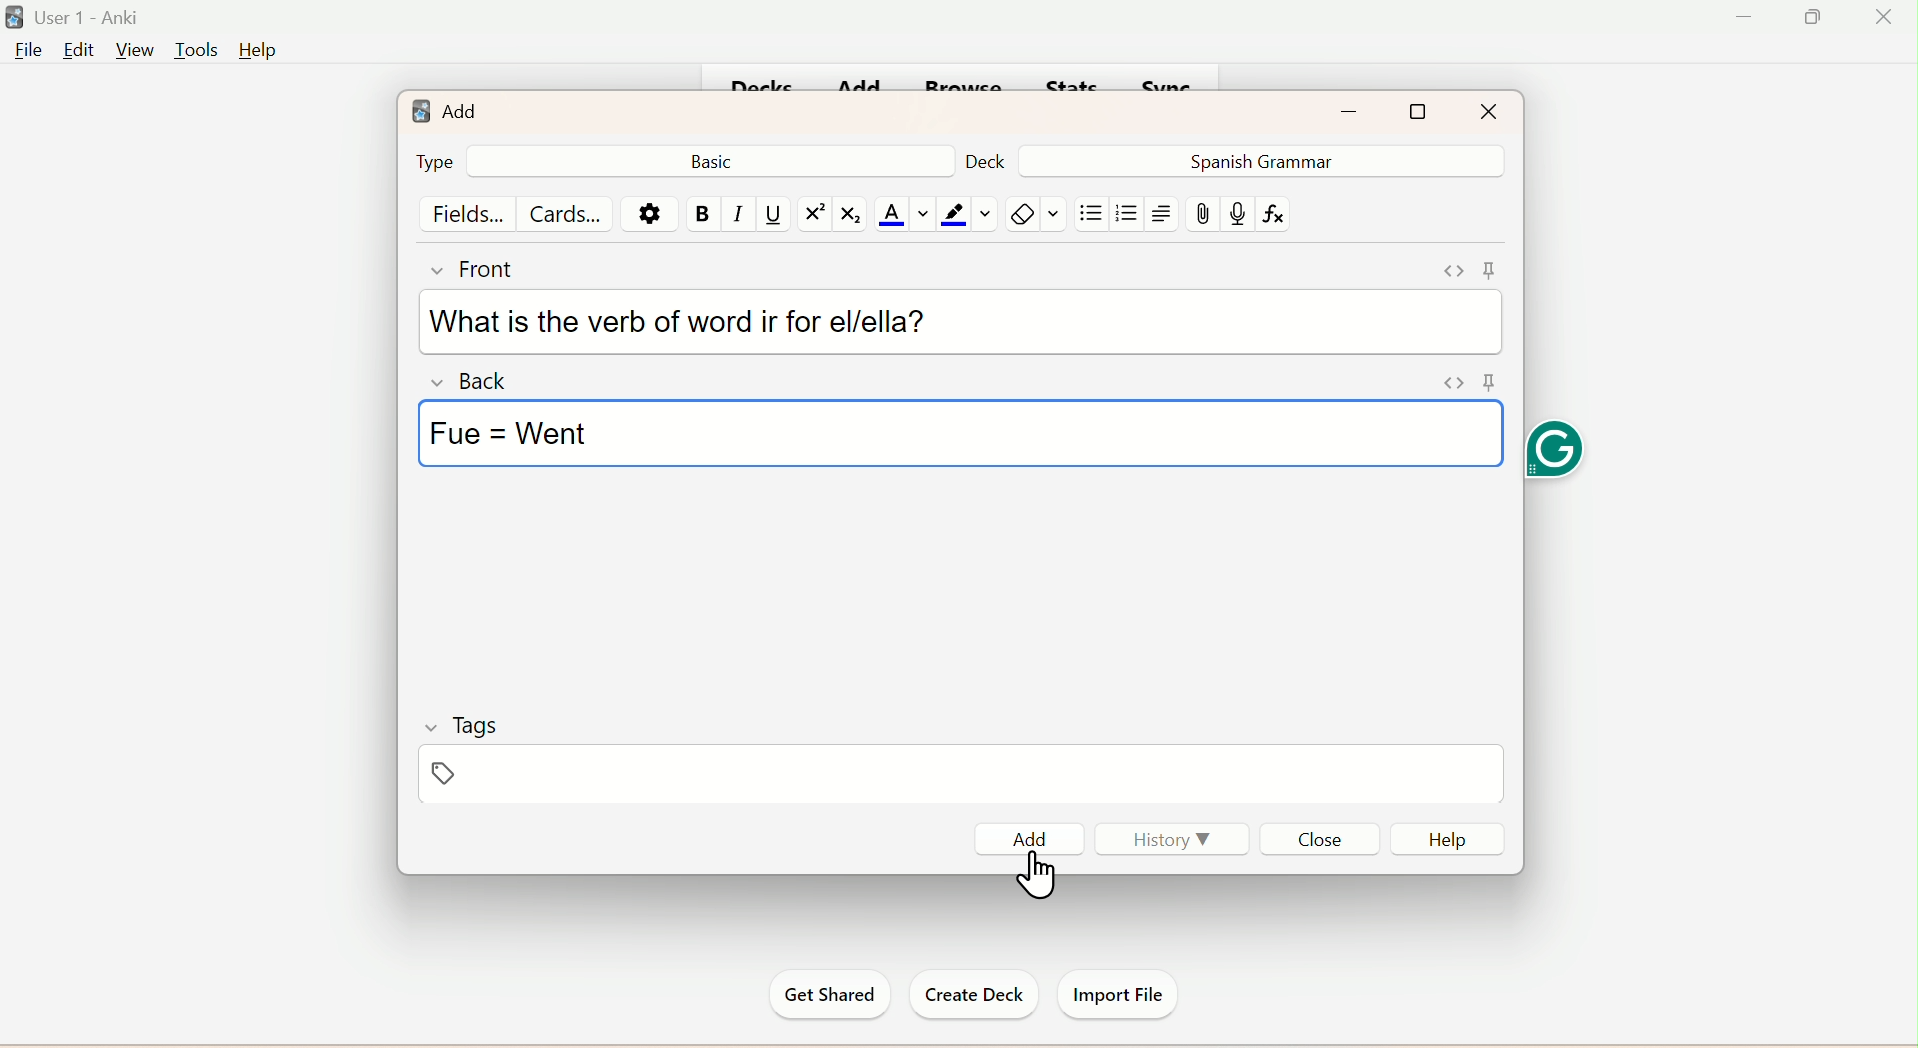 The height and width of the screenshot is (1048, 1918). Describe the element at coordinates (29, 55) in the screenshot. I see `` at that location.